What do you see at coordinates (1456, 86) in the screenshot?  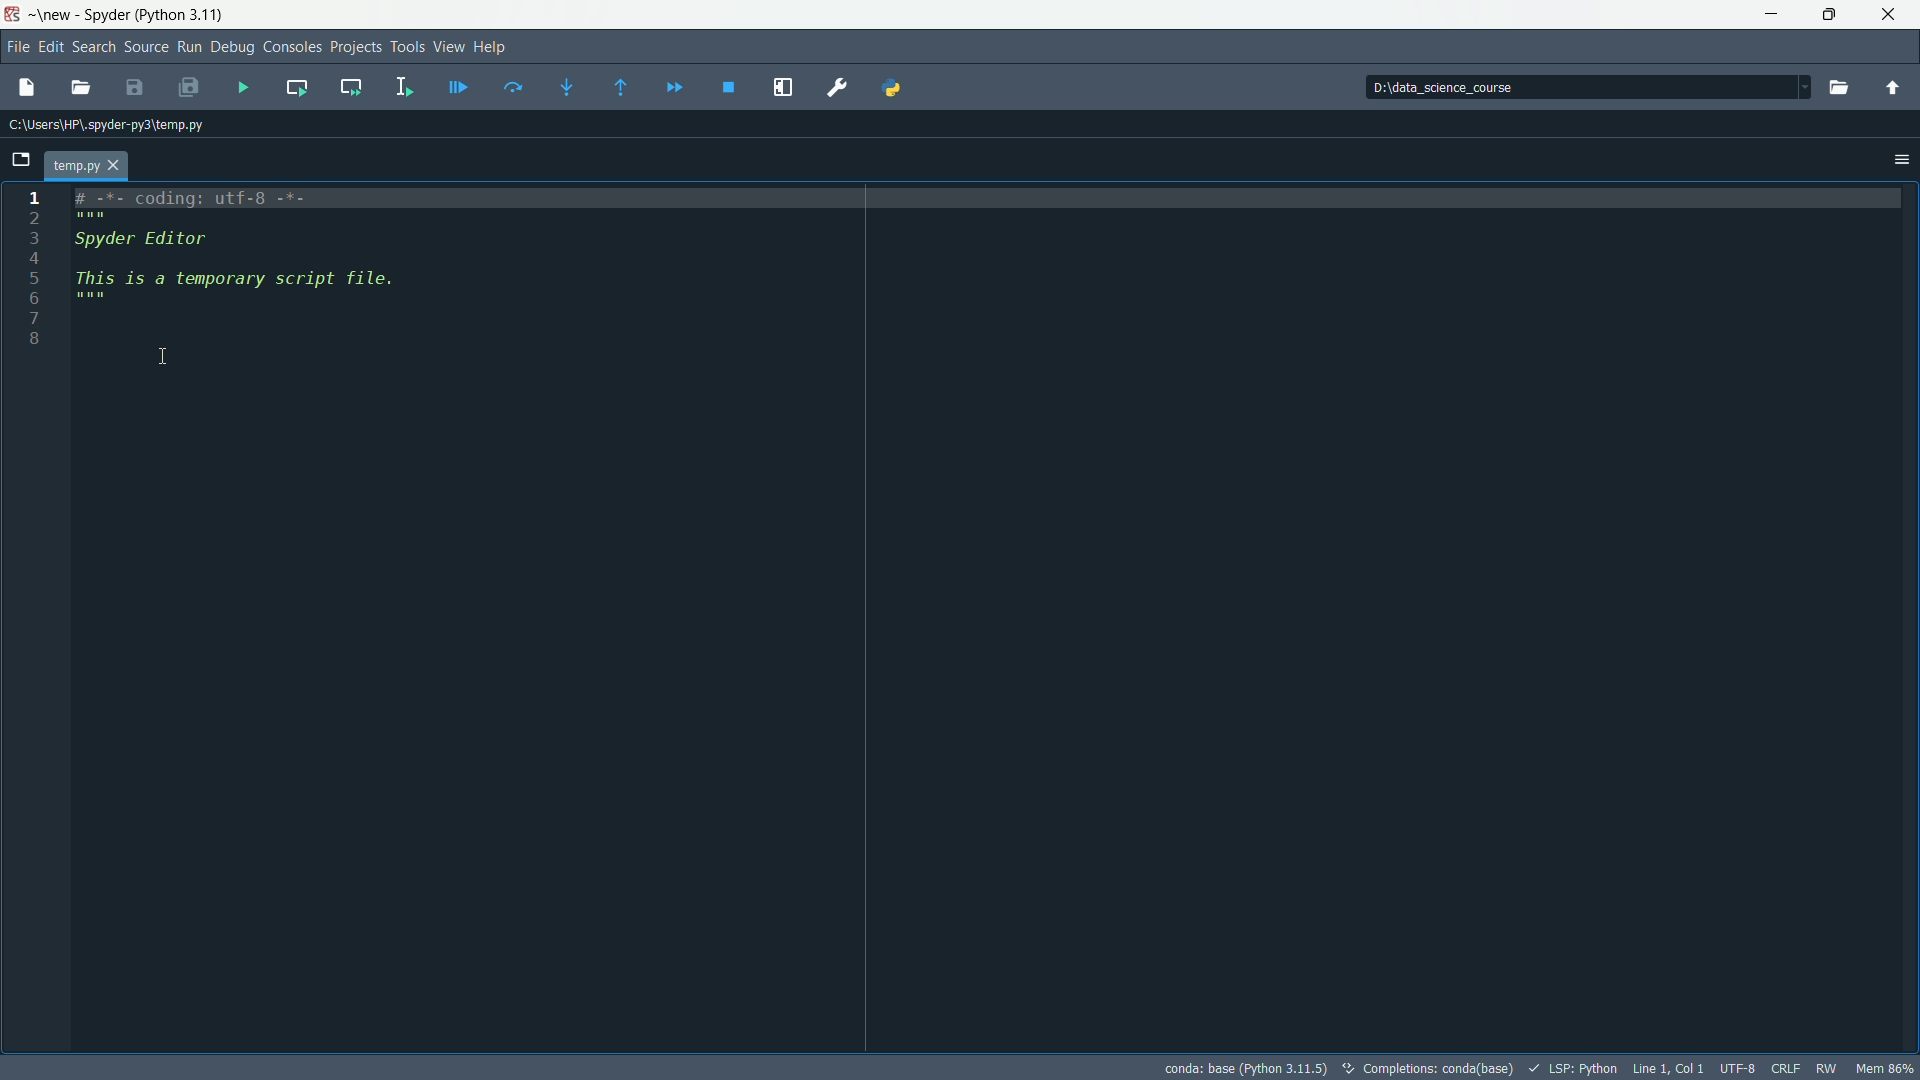 I see `D:\data_science_course` at bounding box center [1456, 86].